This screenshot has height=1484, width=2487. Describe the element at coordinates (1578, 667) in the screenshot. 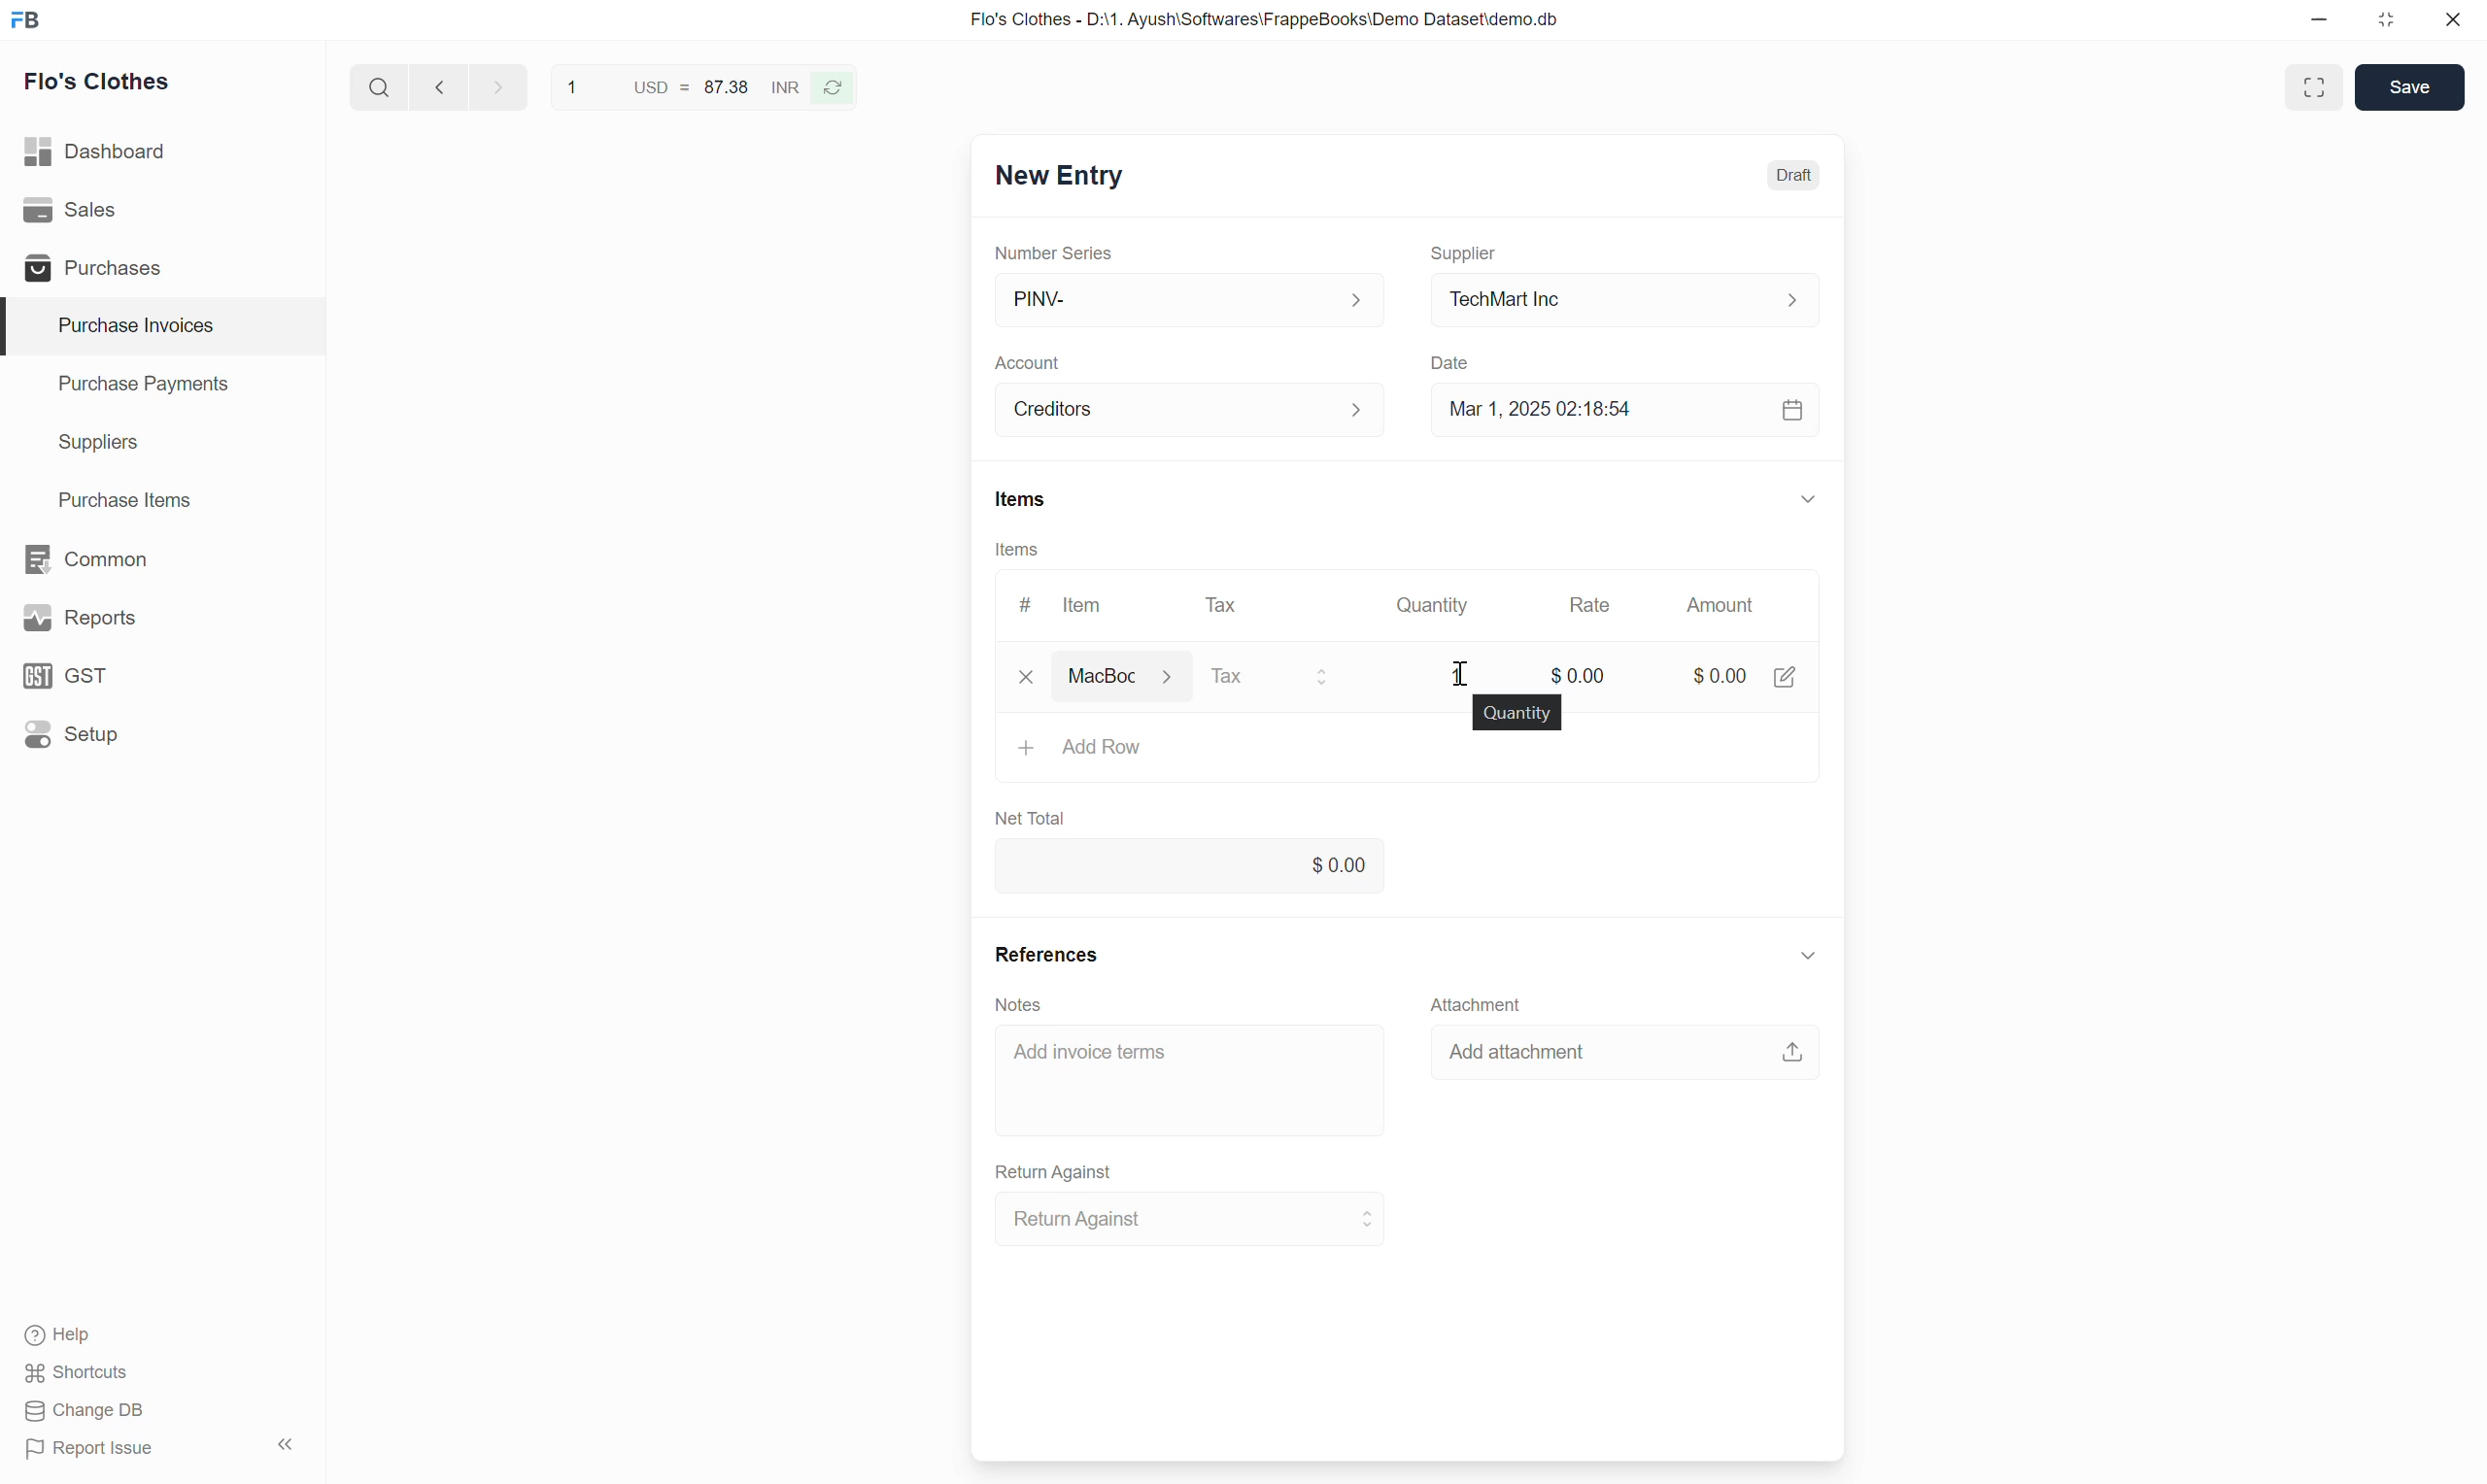

I see `$0.00` at that location.